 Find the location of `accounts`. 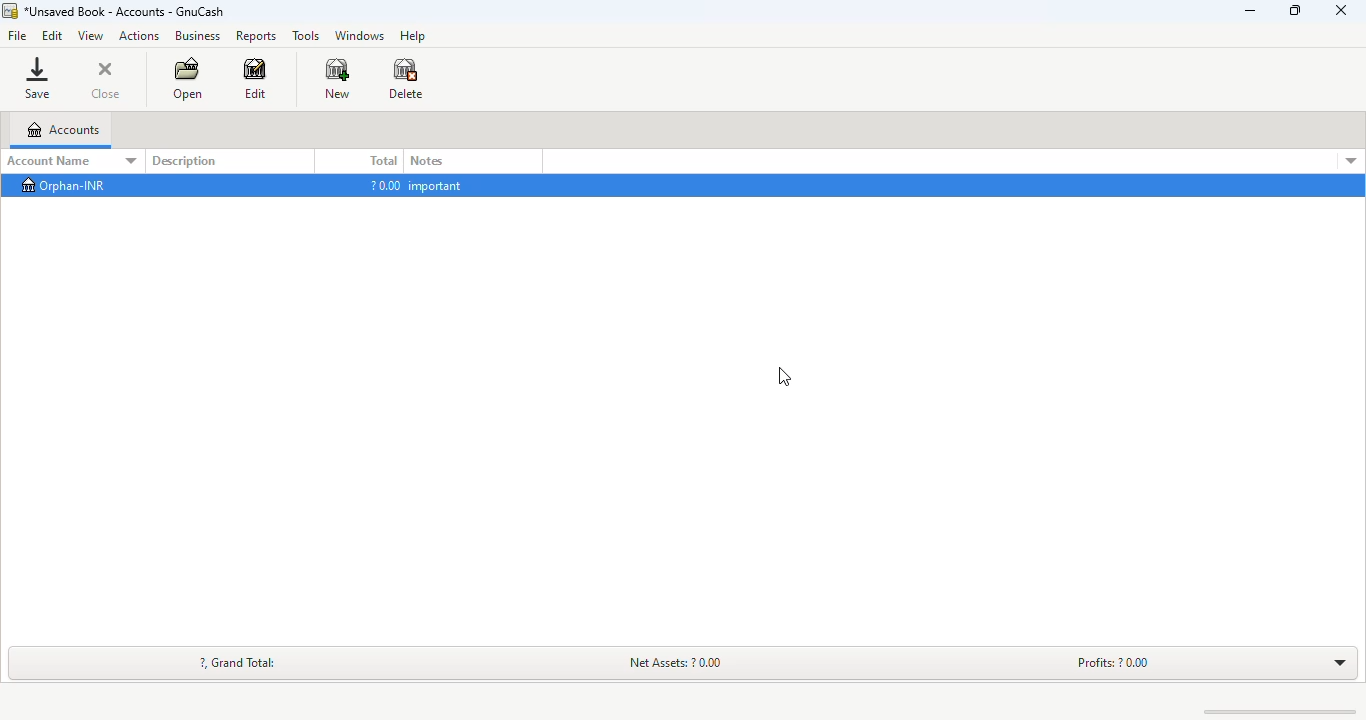

accounts is located at coordinates (62, 130).